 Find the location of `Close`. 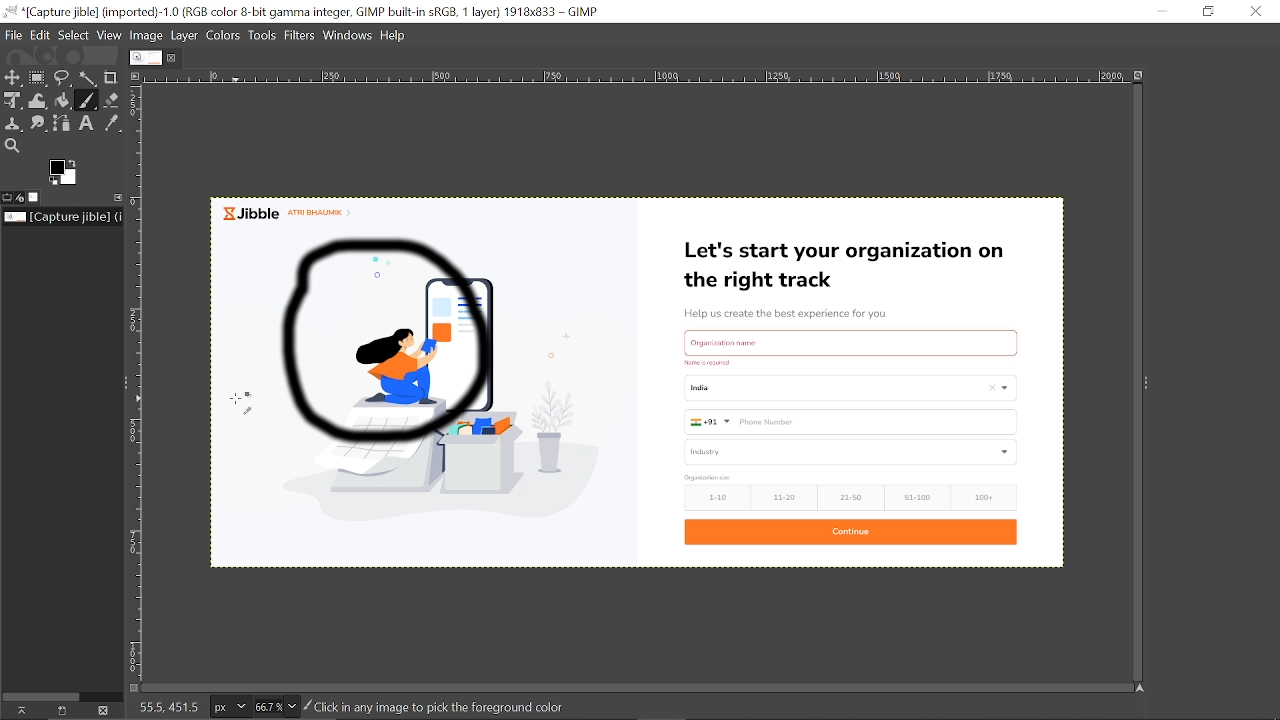

Close is located at coordinates (1254, 12).